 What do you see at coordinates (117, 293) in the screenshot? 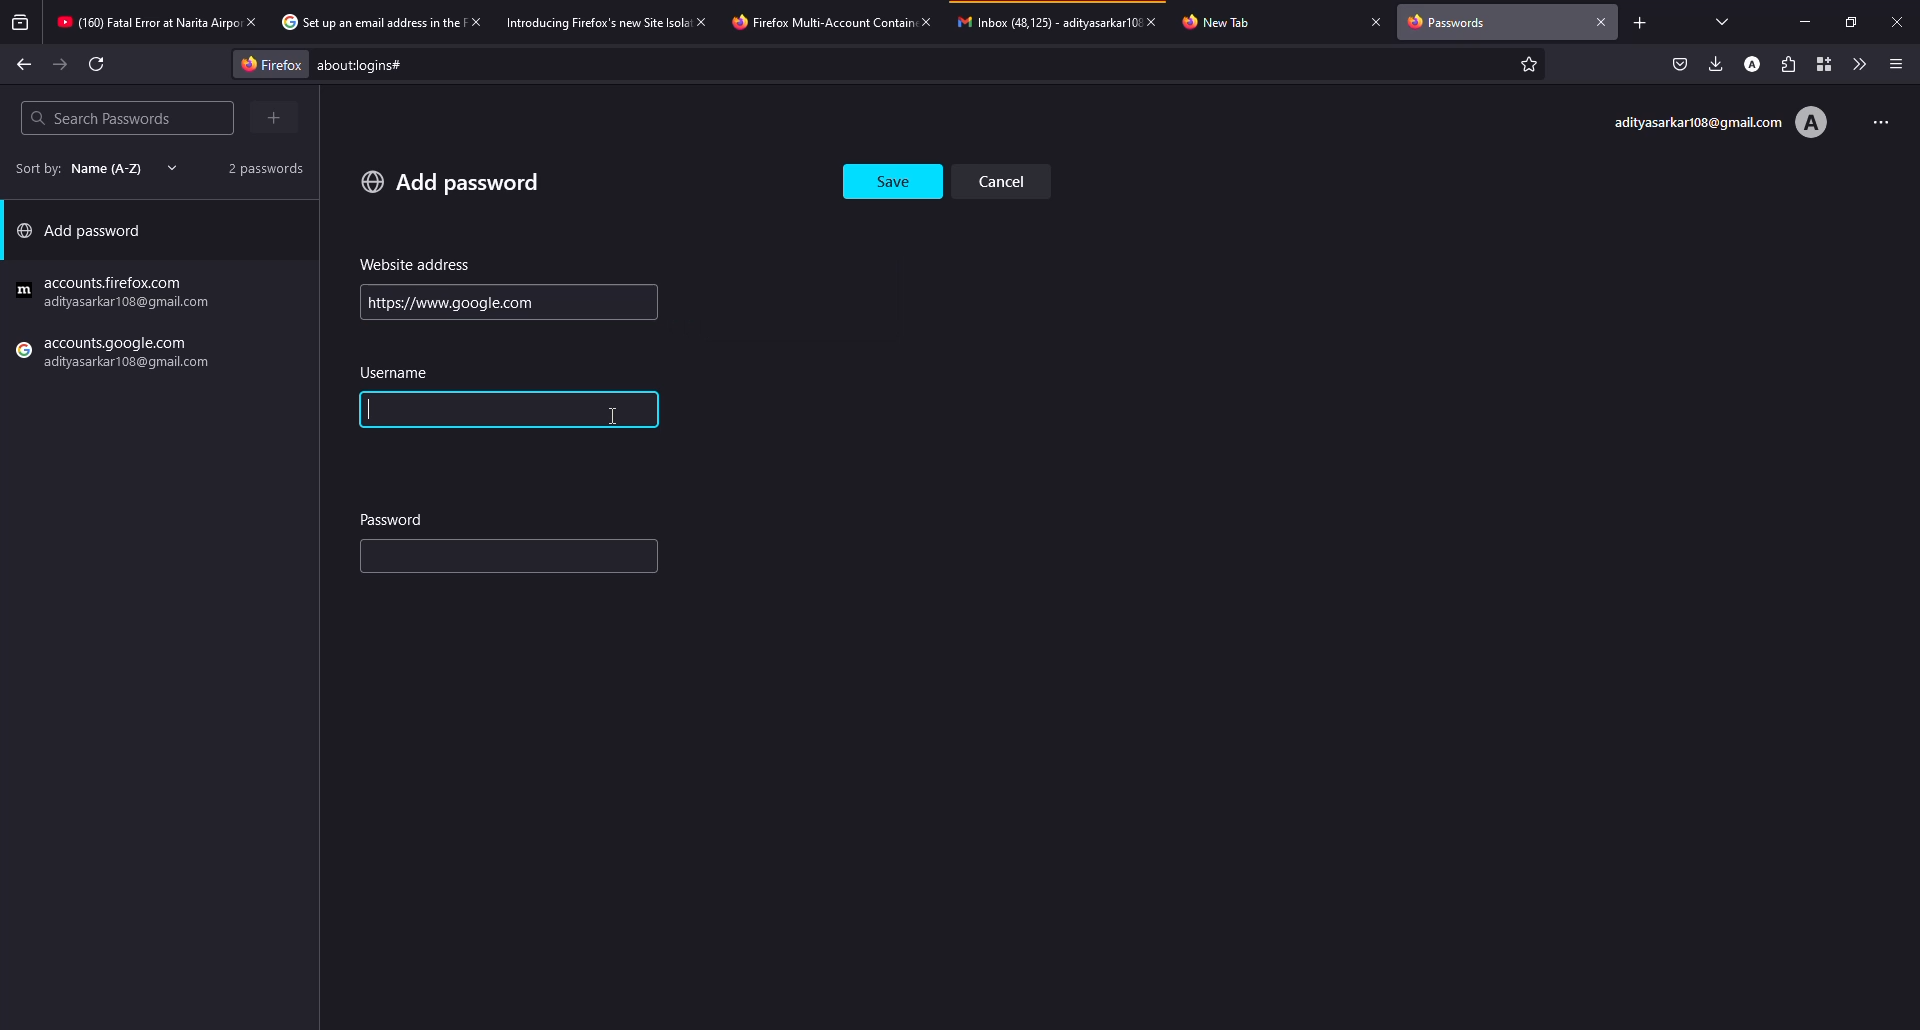
I see `google` at bounding box center [117, 293].